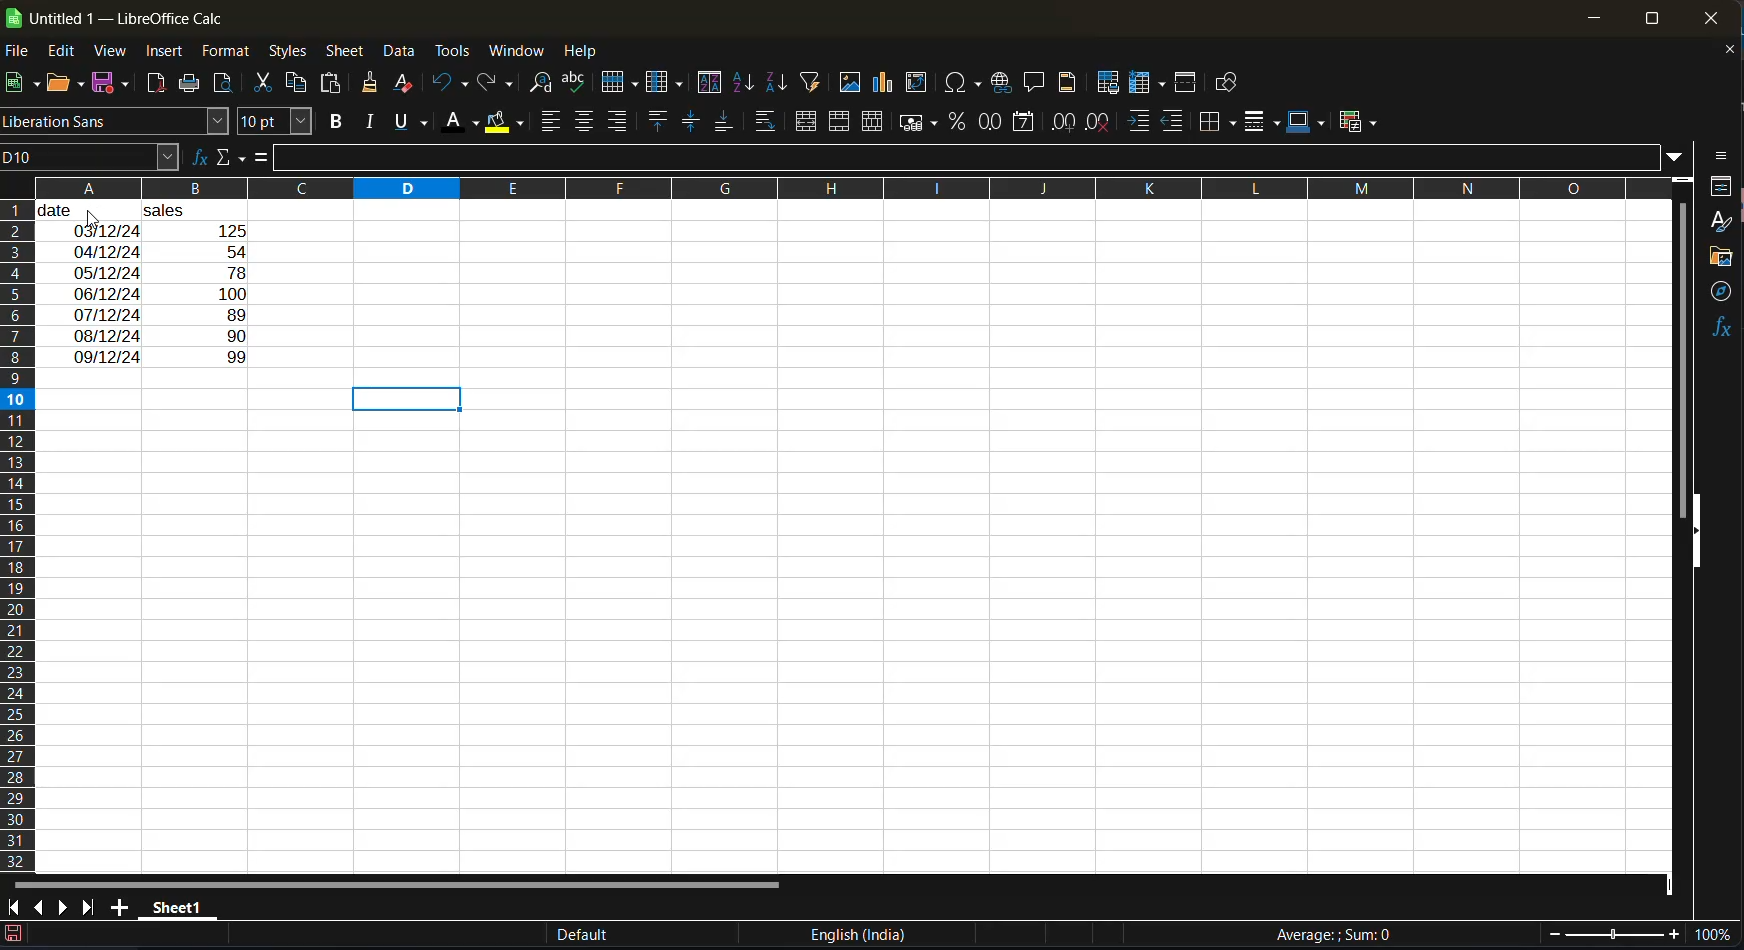  I want to click on input text, so click(167, 293).